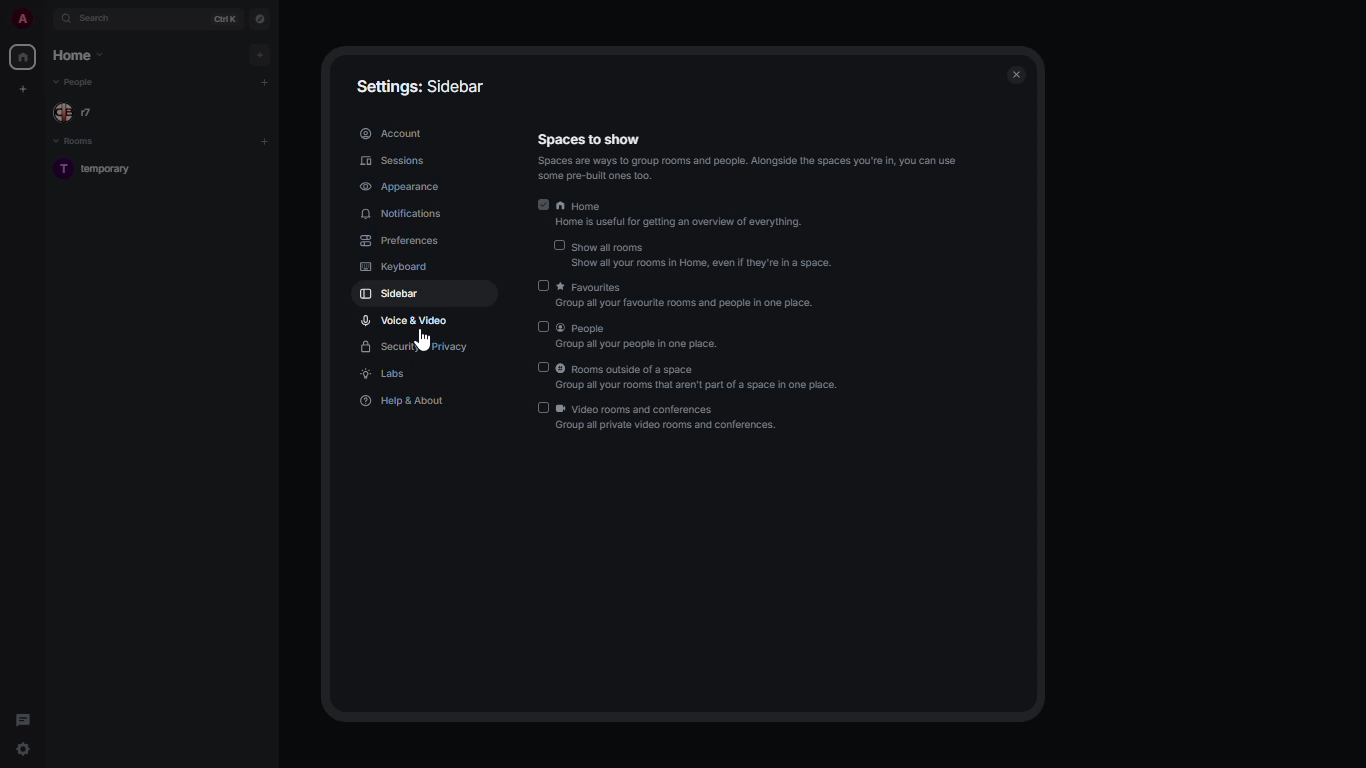  I want to click on sidebar, so click(396, 293).